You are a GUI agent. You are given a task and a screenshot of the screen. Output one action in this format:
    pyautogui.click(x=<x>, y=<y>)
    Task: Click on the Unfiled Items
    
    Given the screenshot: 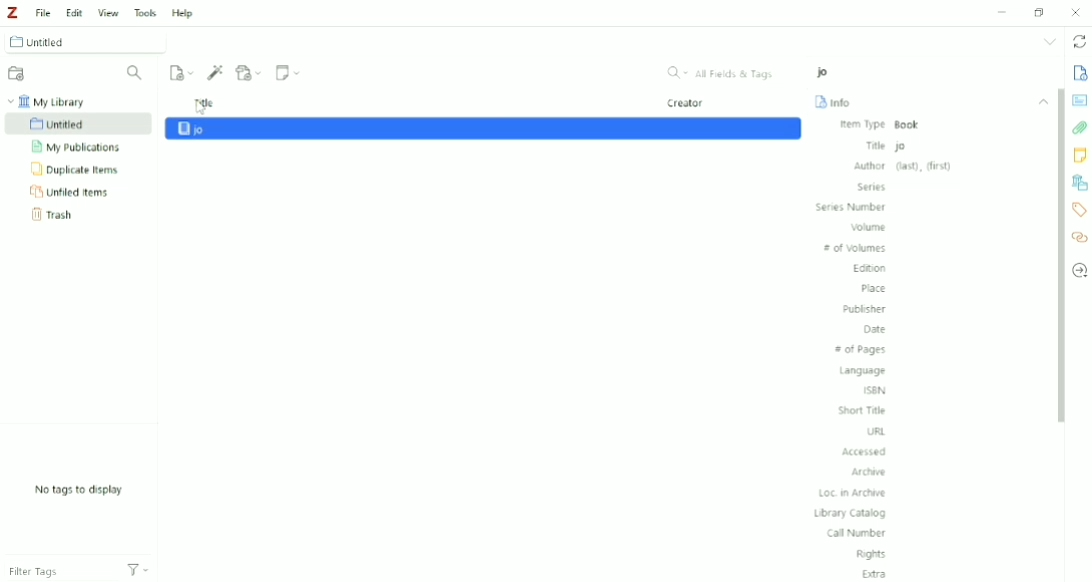 What is the action you would take?
    pyautogui.click(x=73, y=192)
    